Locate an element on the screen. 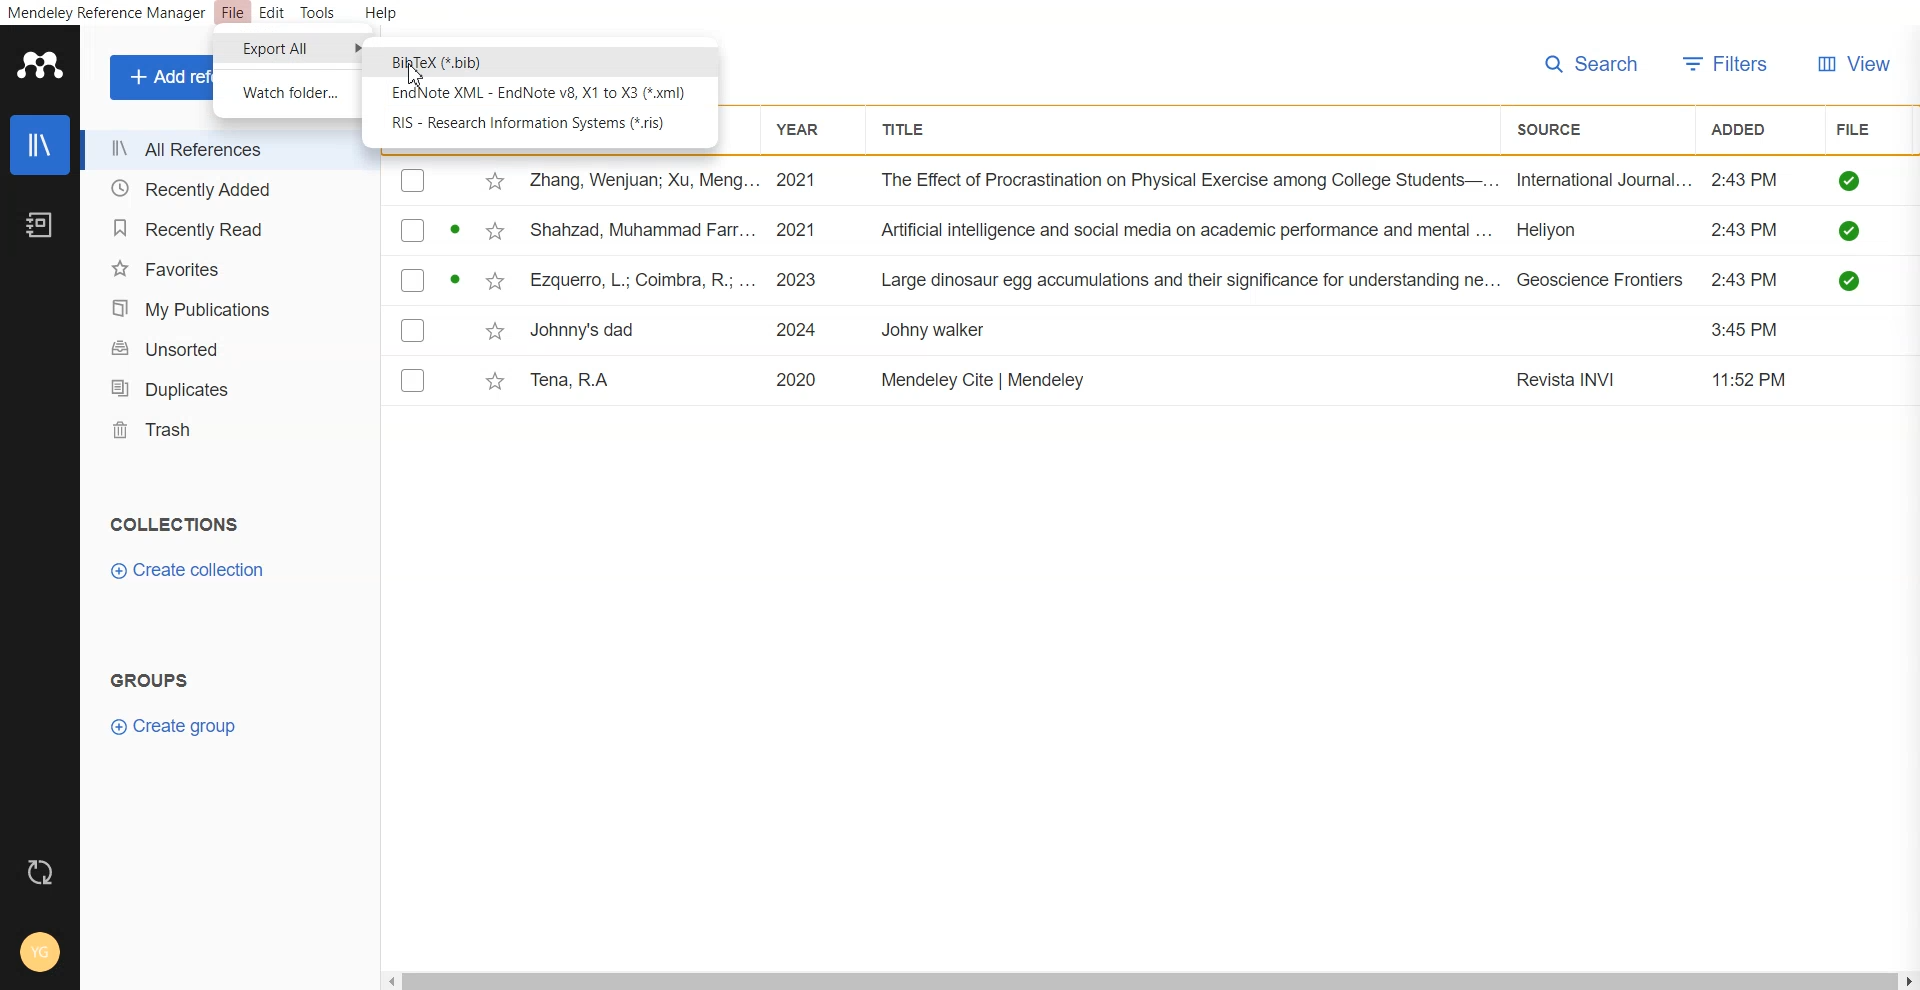  2024 is located at coordinates (800, 330).